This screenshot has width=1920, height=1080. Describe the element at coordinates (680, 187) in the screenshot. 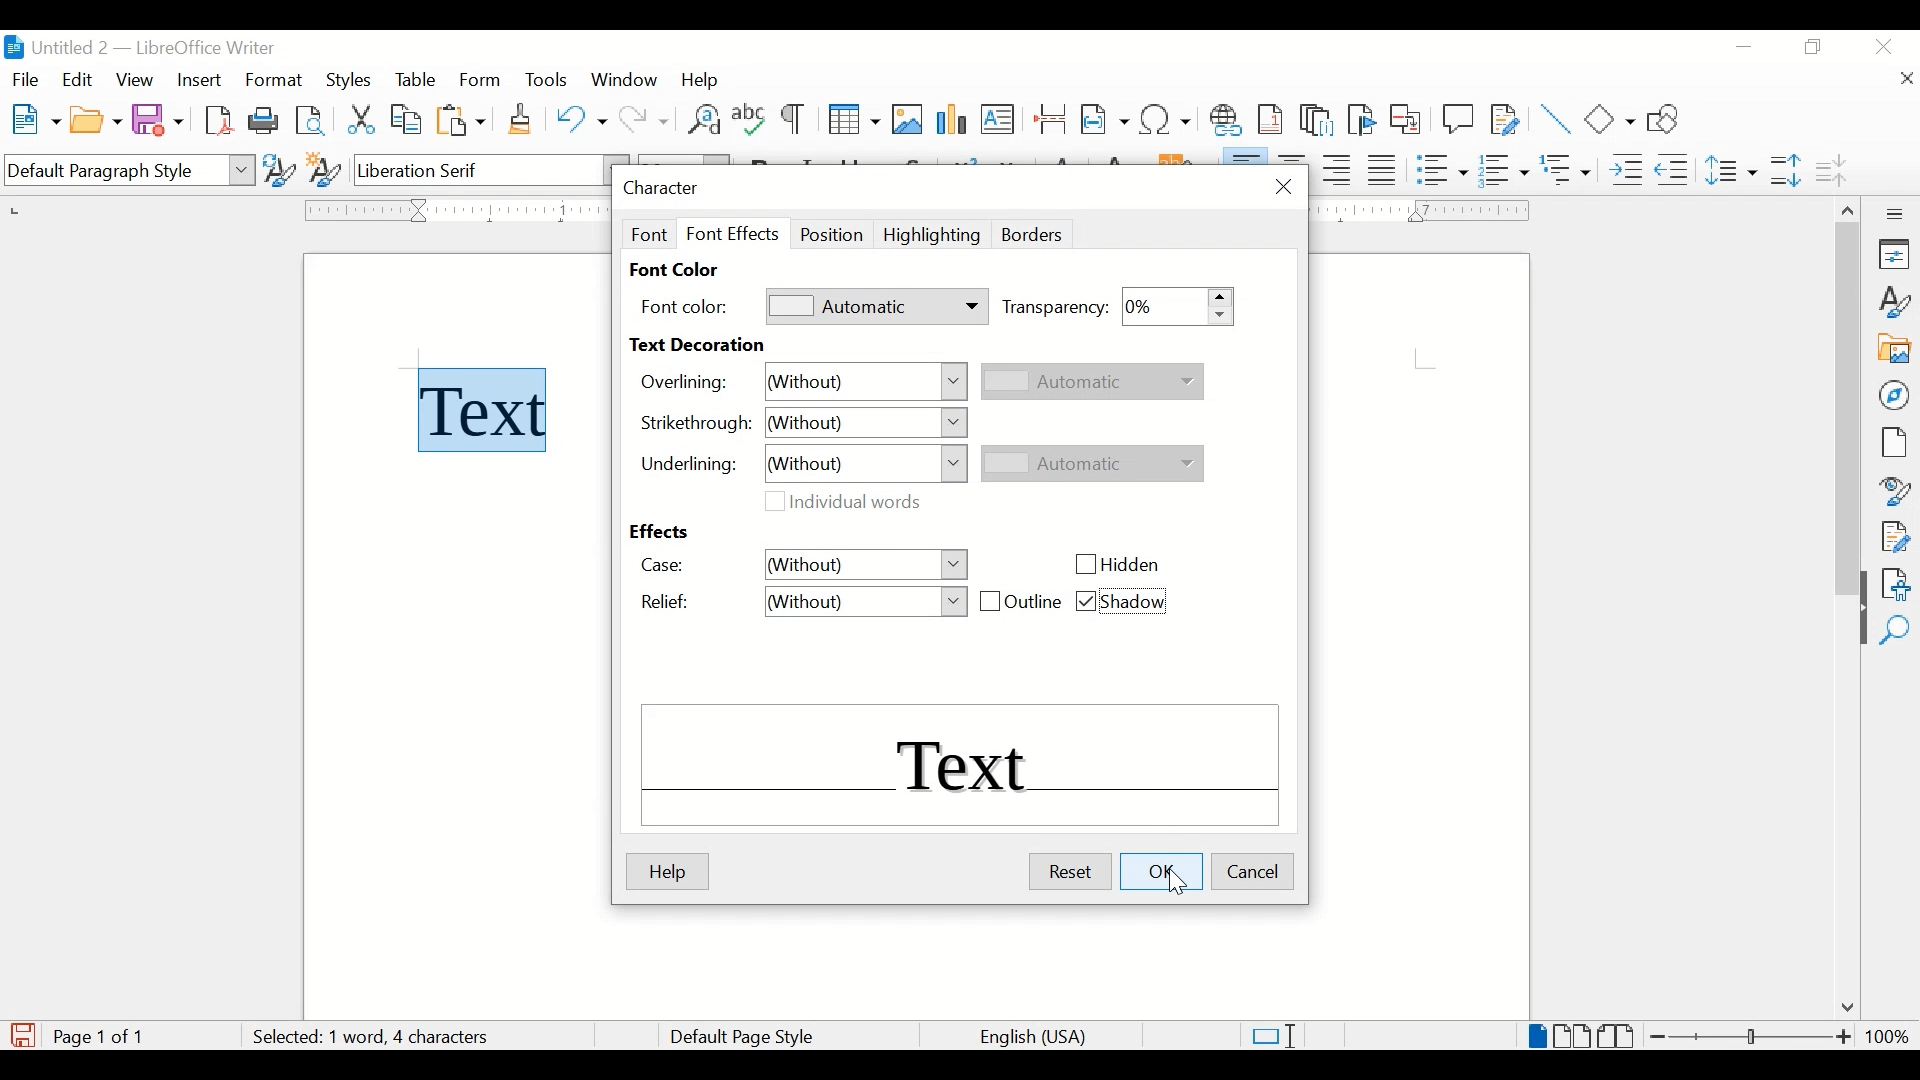

I see `character` at that location.